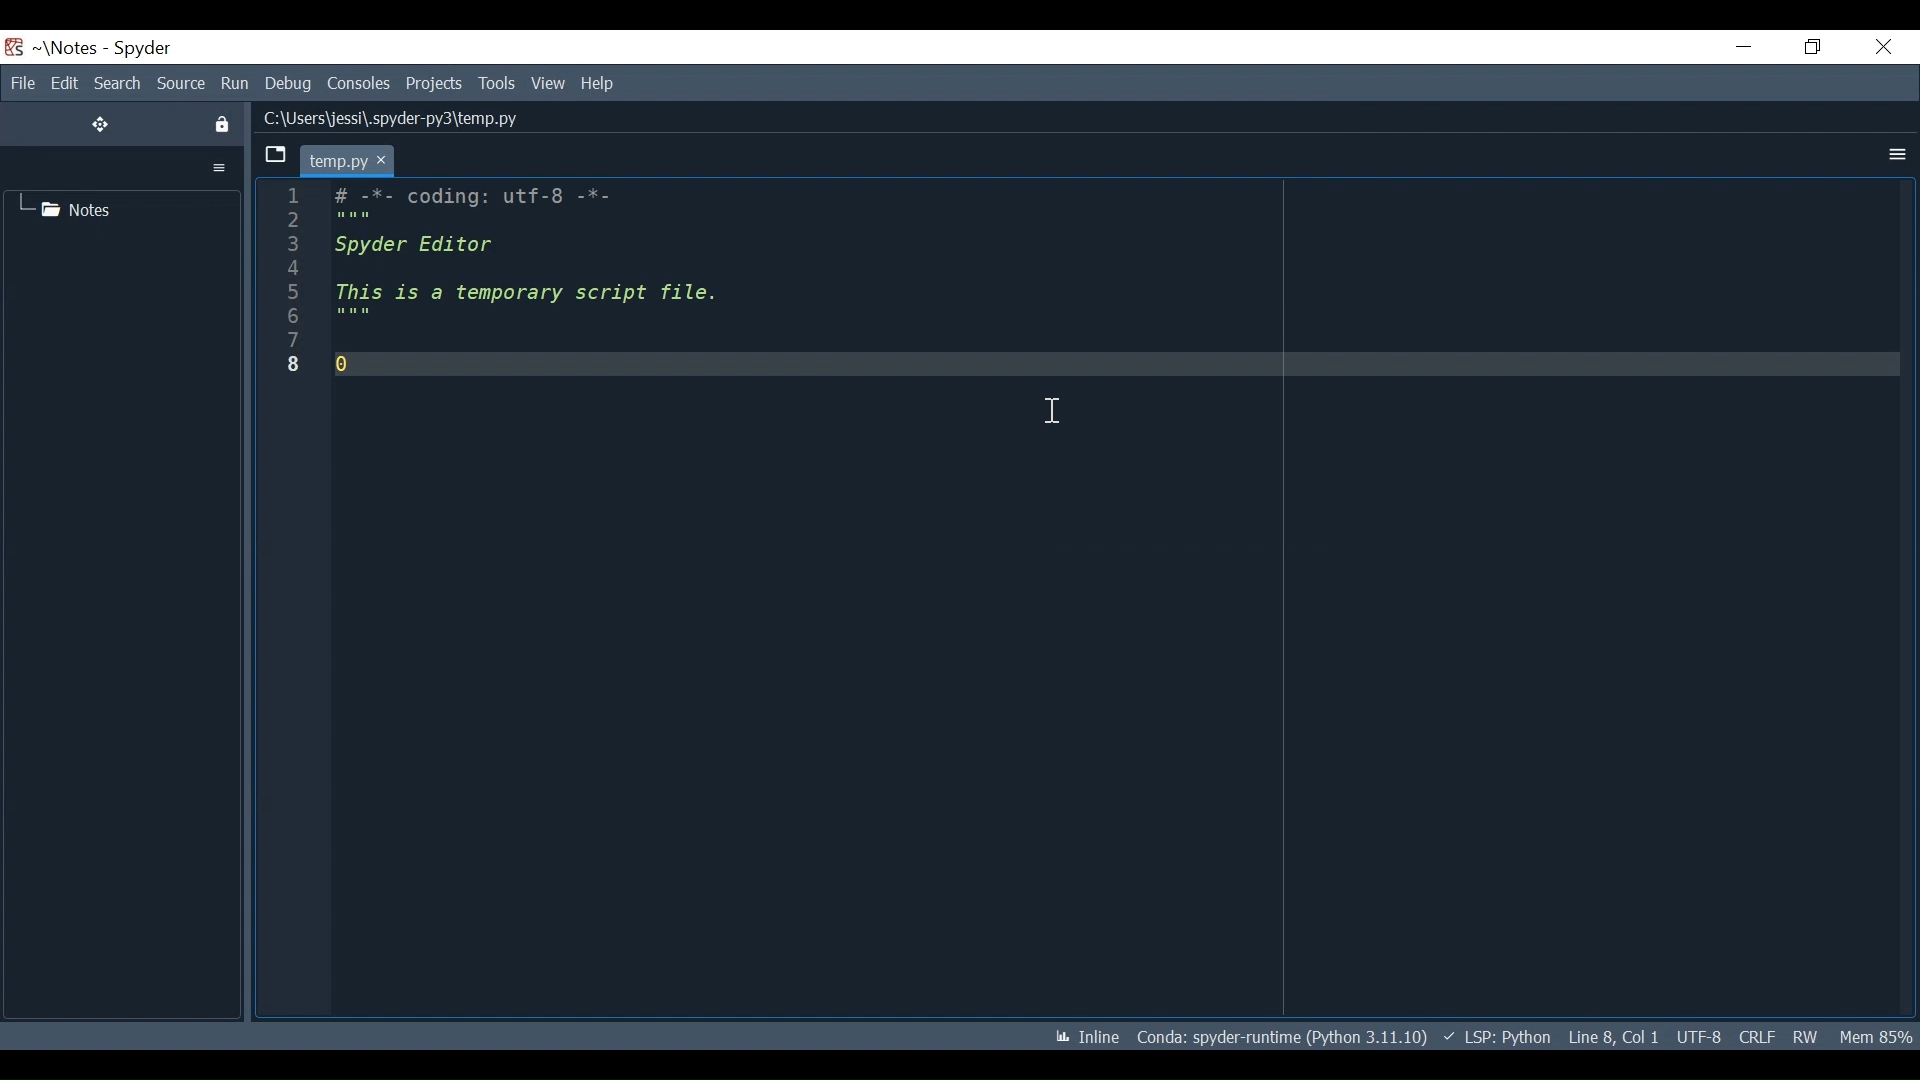  I want to click on Close, so click(1882, 48).